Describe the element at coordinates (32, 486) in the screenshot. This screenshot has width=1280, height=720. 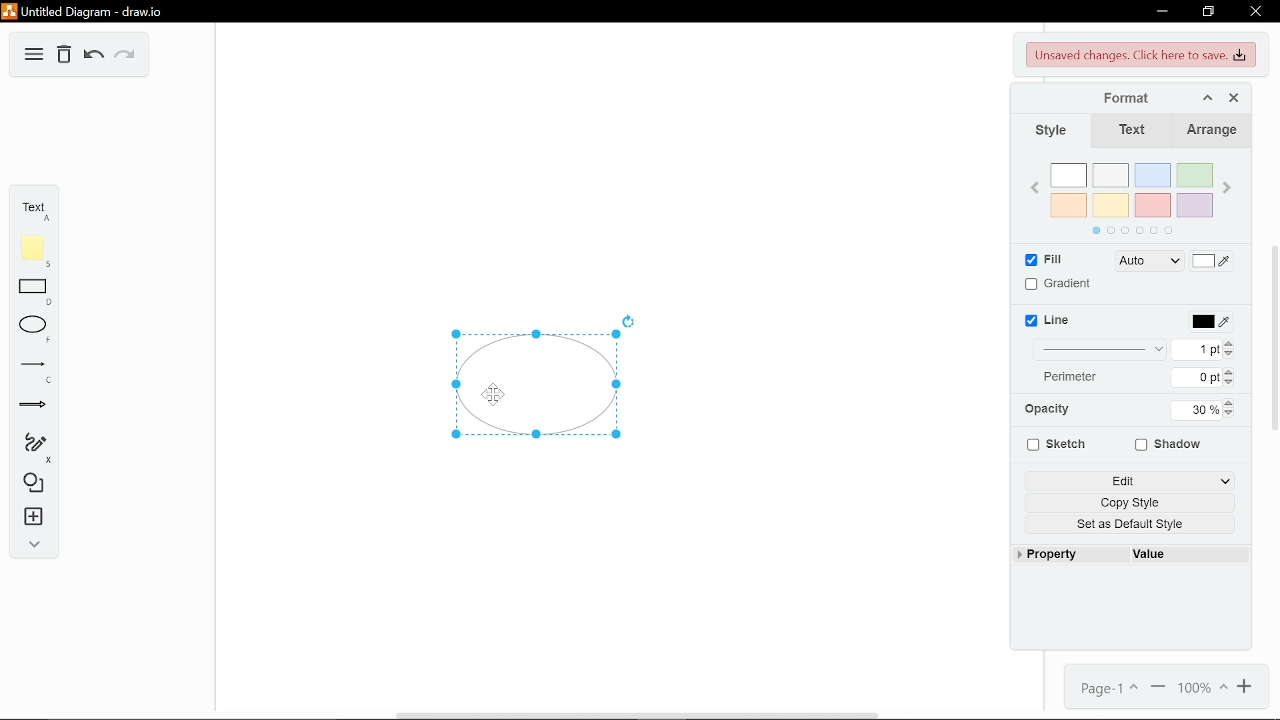
I see `Shapes` at that location.